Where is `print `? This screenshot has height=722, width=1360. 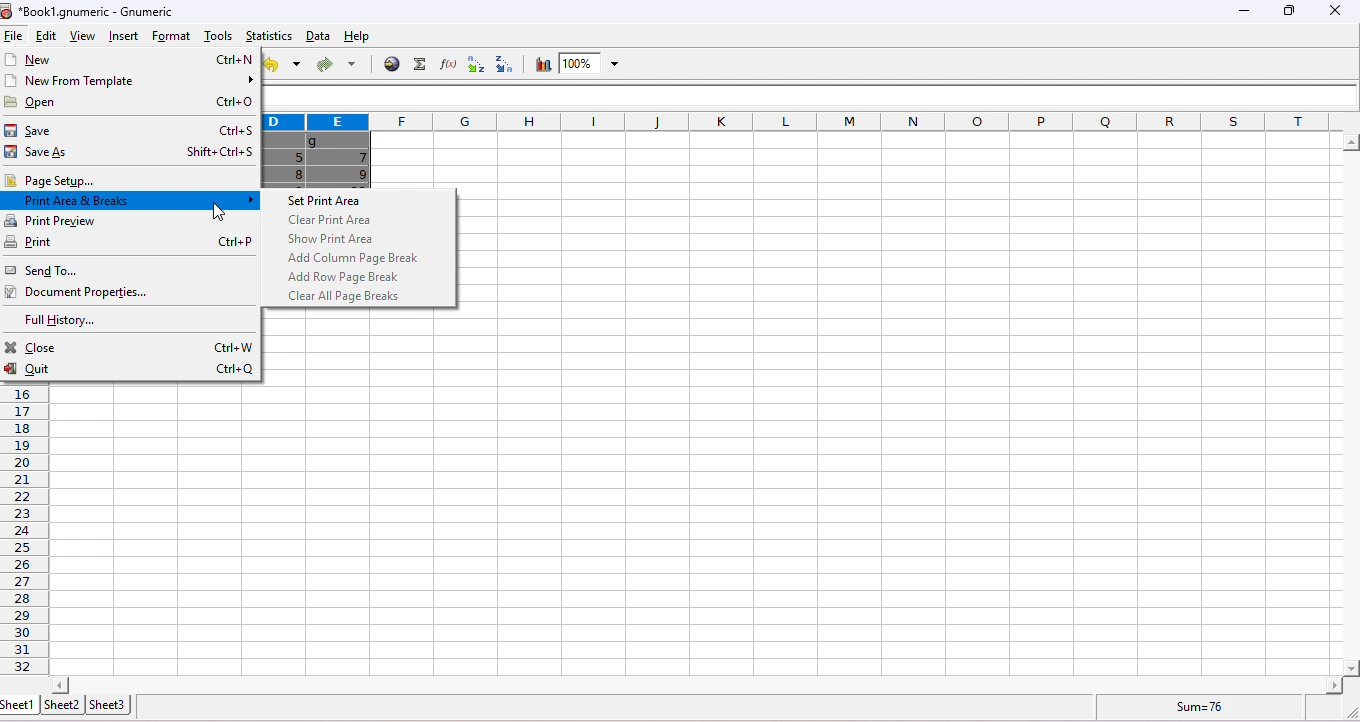 print  is located at coordinates (129, 243).